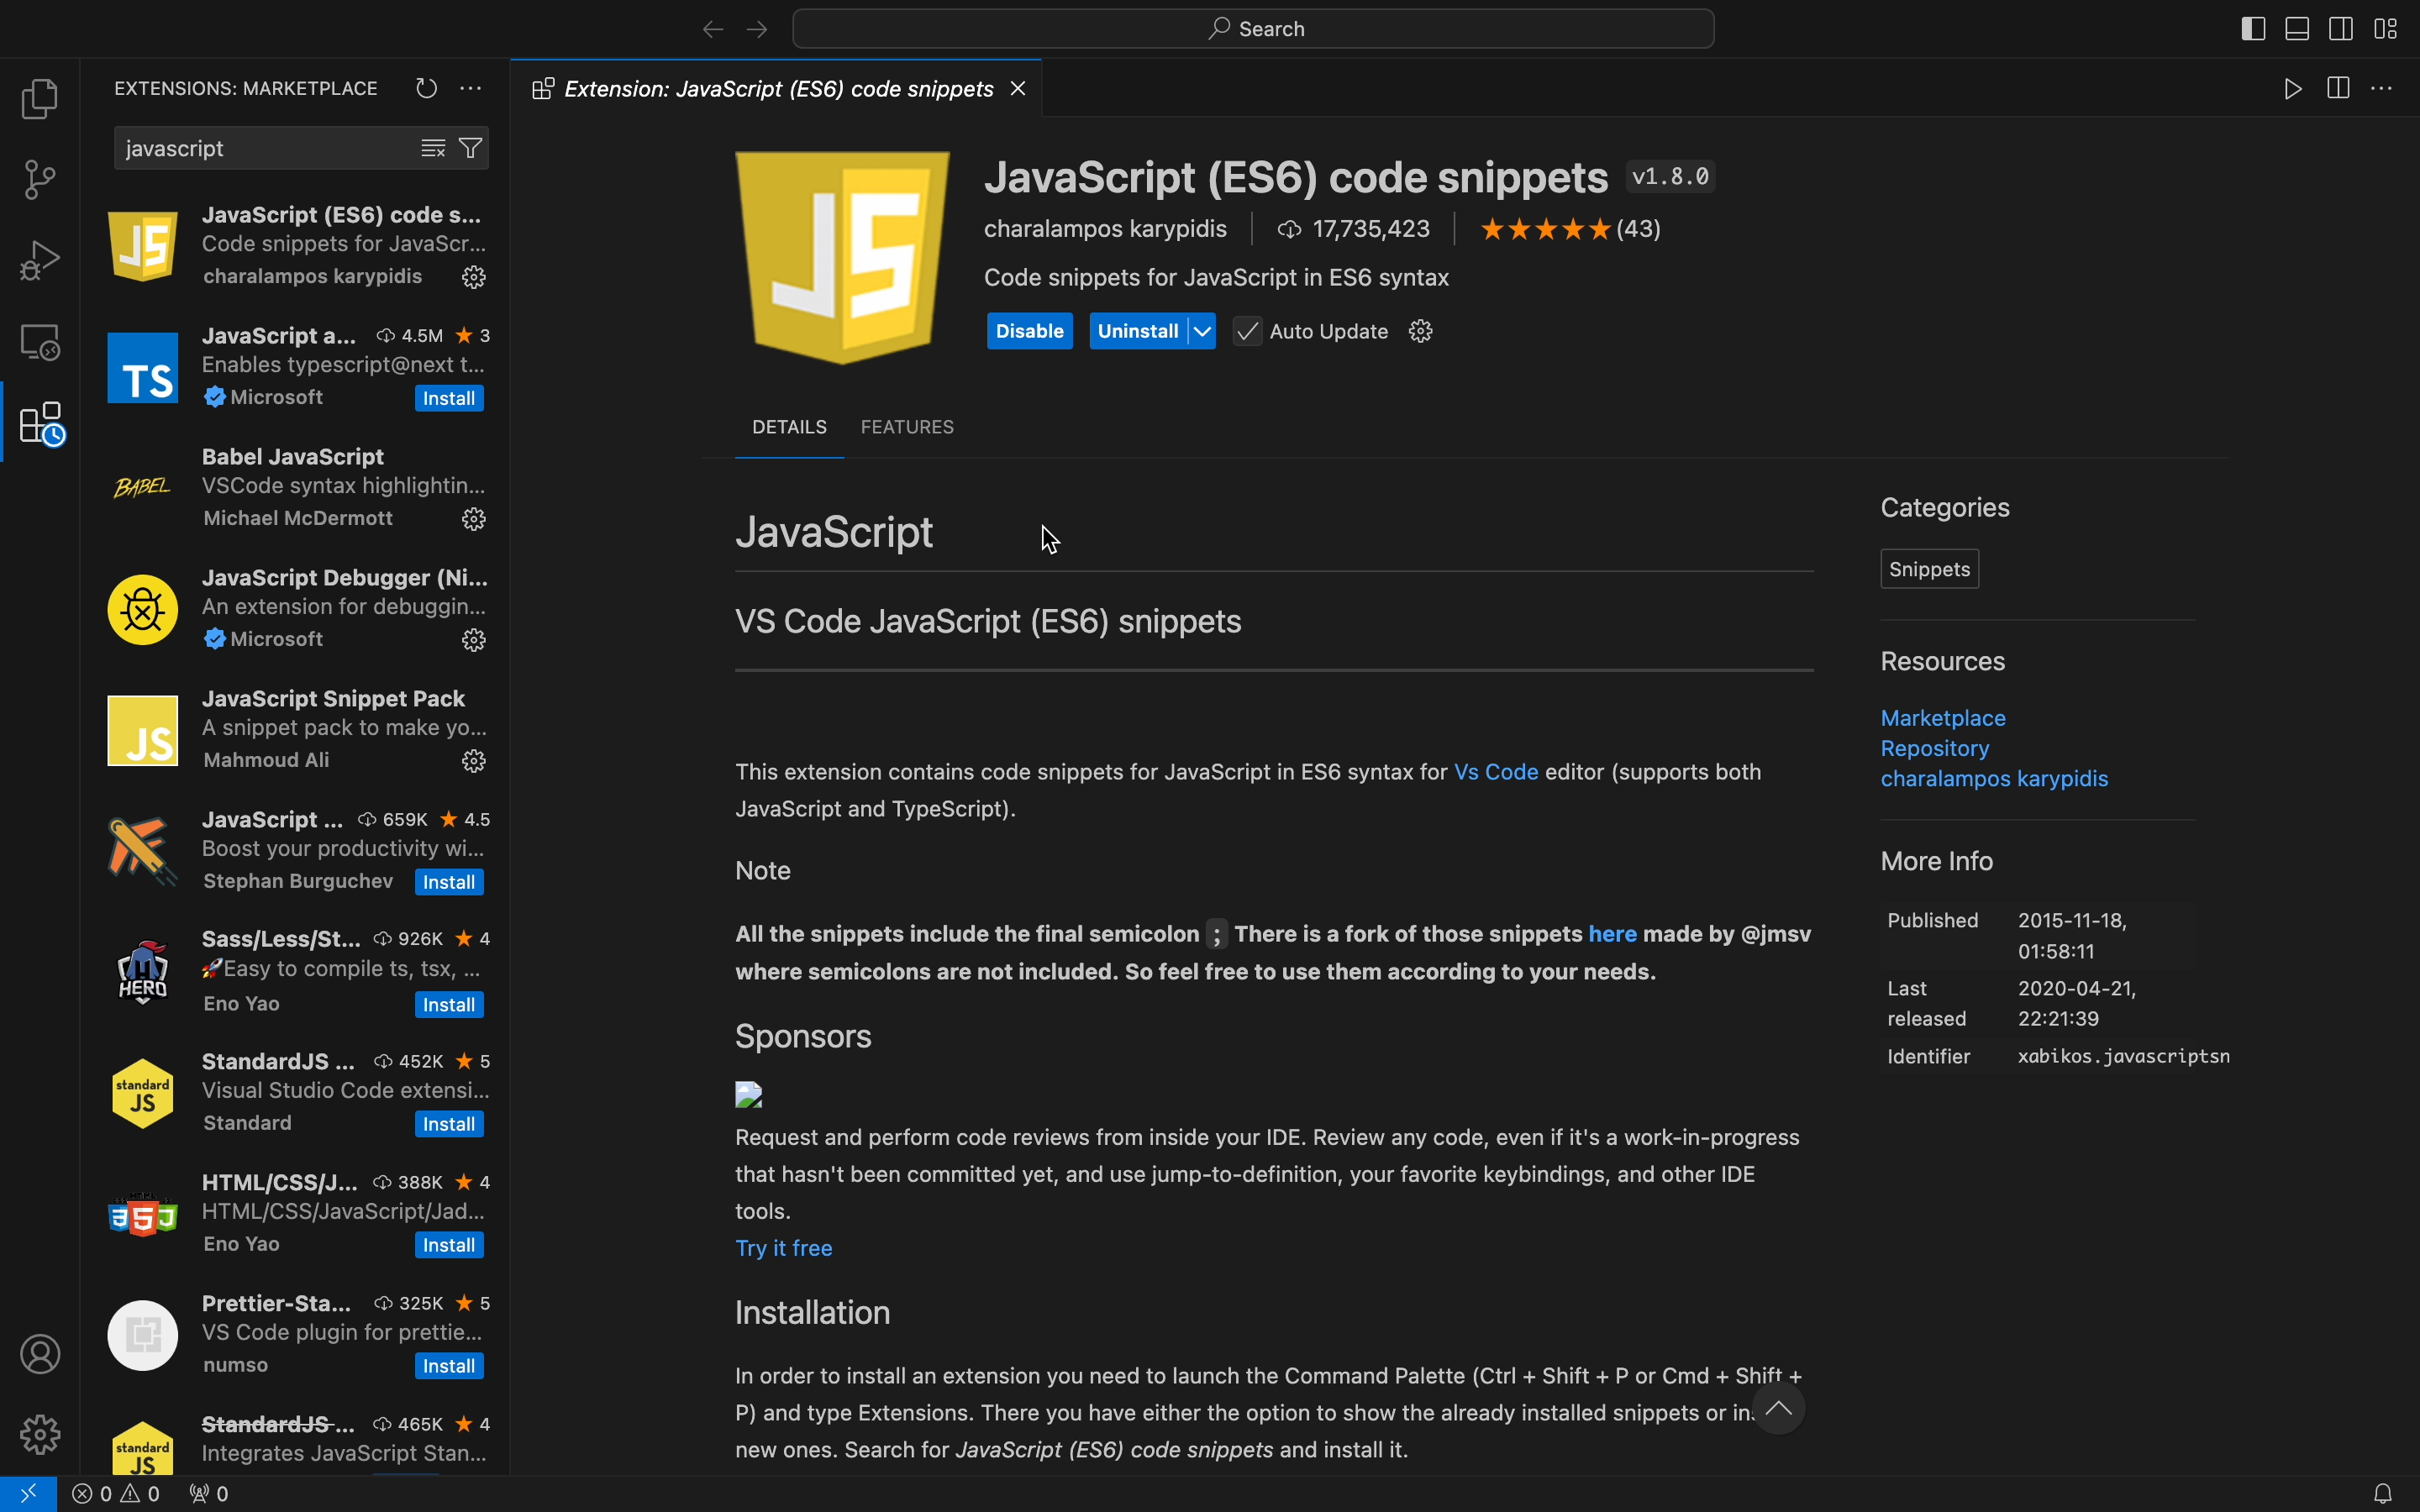 This screenshot has height=1512, width=2420. I want to click on auto updatr, so click(1337, 329).